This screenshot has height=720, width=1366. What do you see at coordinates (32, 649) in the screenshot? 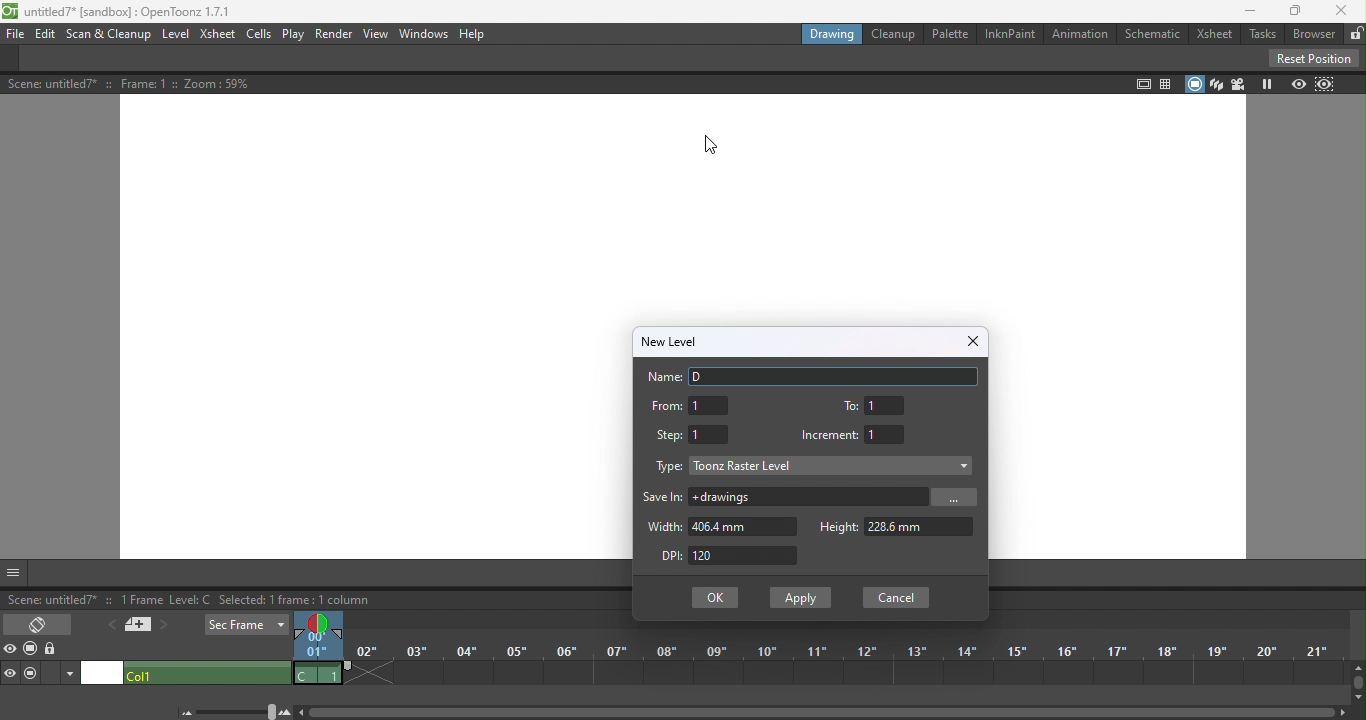
I see `Camera stand visibility toggle all` at bounding box center [32, 649].